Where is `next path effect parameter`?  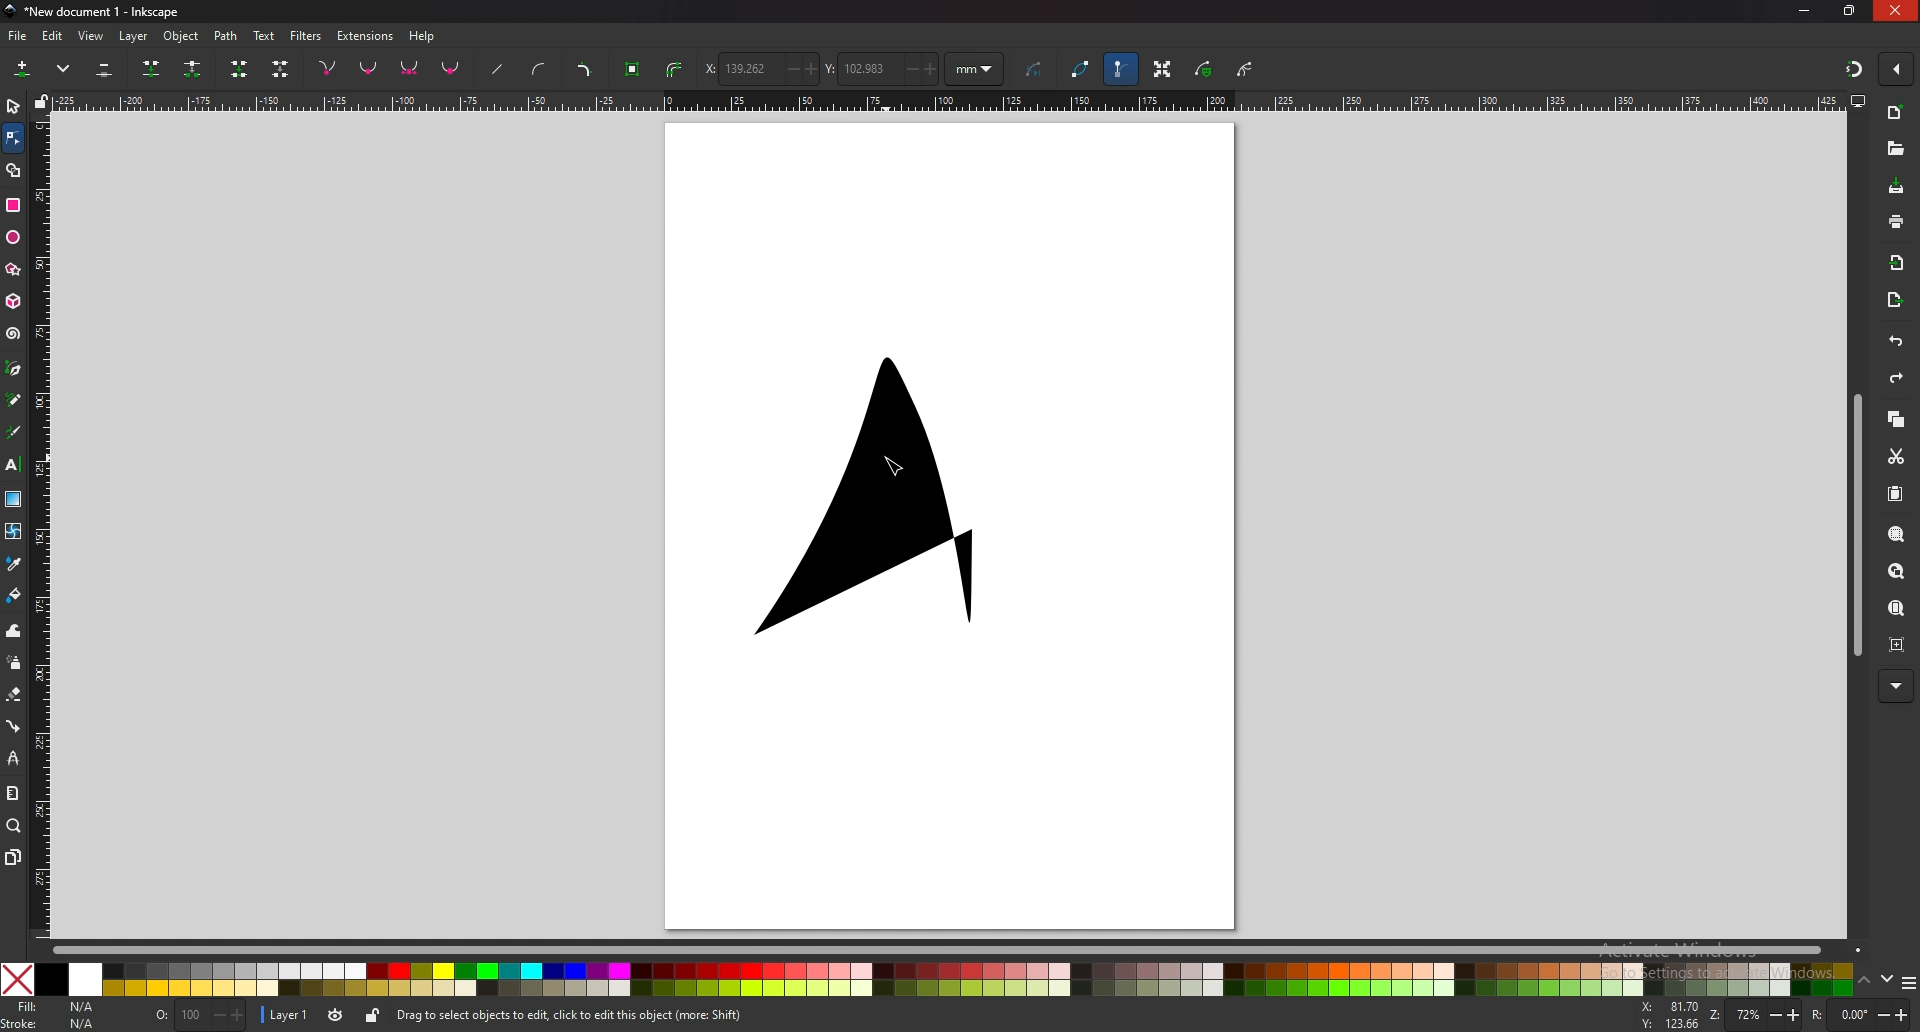
next path effect parameter is located at coordinates (1036, 70).